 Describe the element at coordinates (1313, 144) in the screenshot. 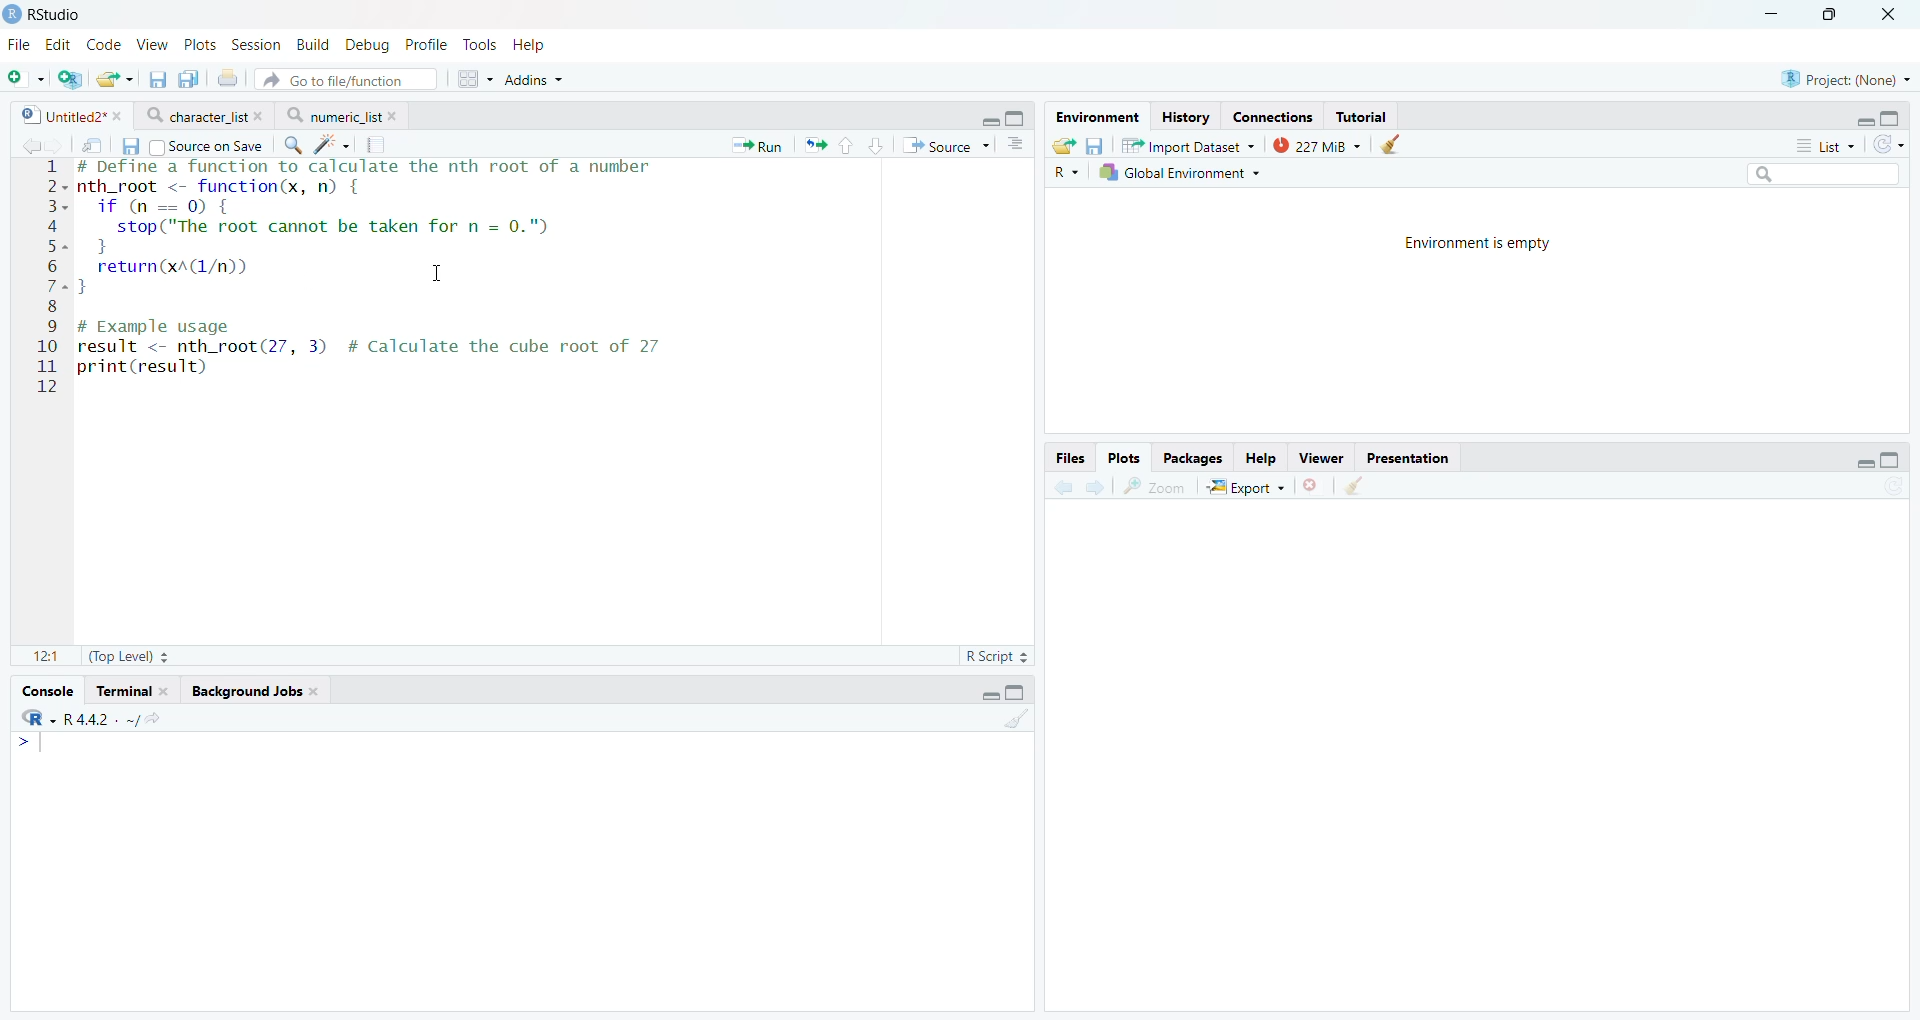

I see `227 MiB` at that location.